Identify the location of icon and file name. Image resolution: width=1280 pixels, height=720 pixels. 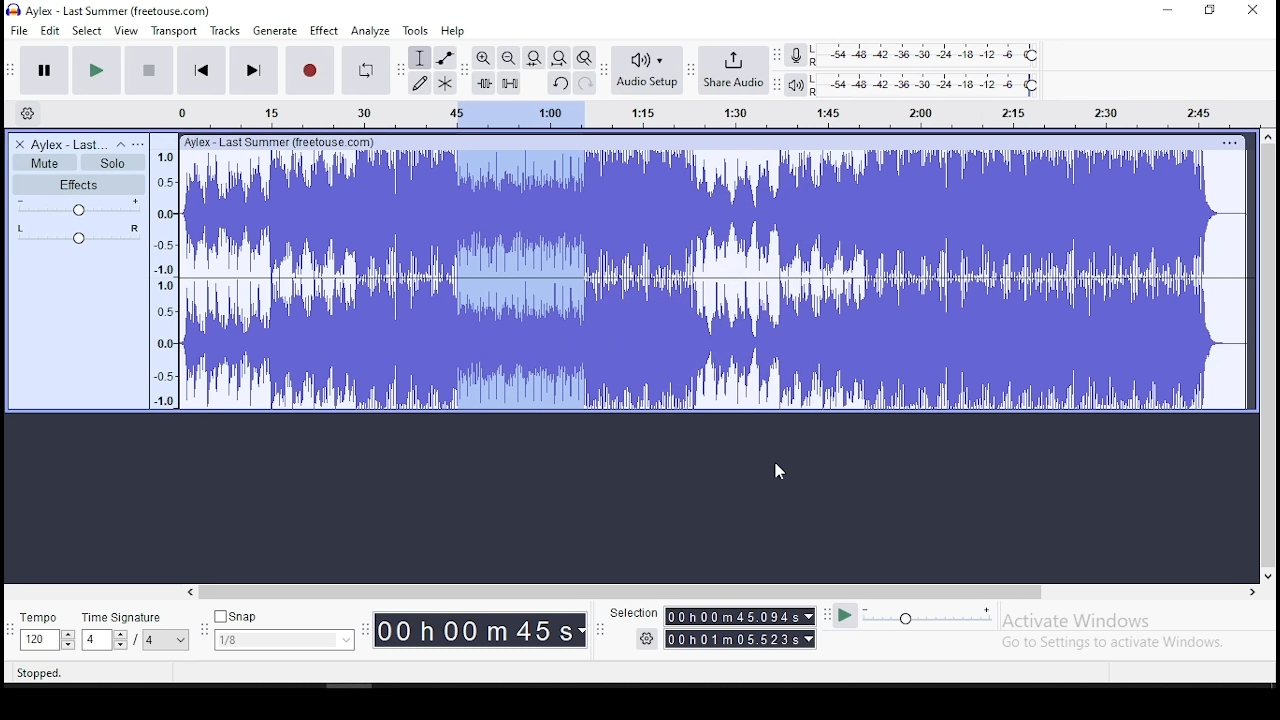
(110, 10).